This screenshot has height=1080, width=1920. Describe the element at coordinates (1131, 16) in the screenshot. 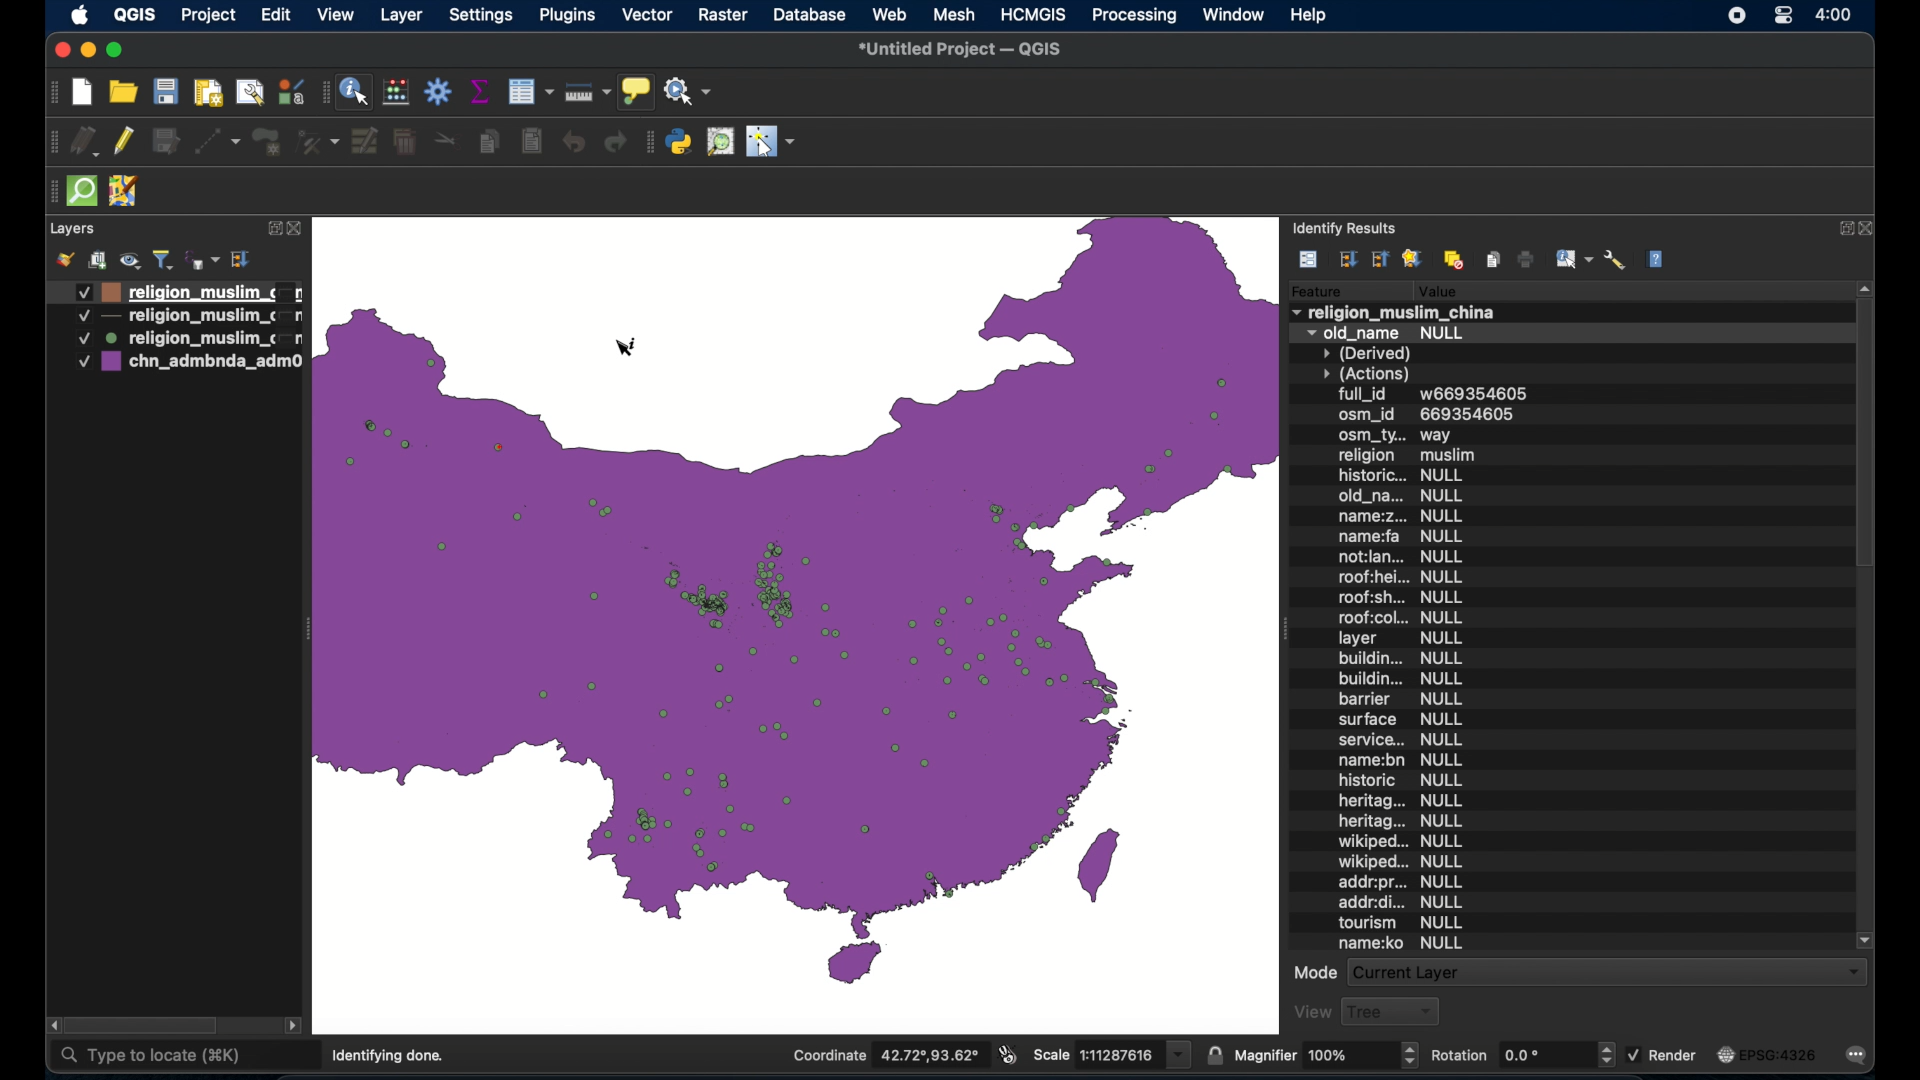

I see `processing` at that location.